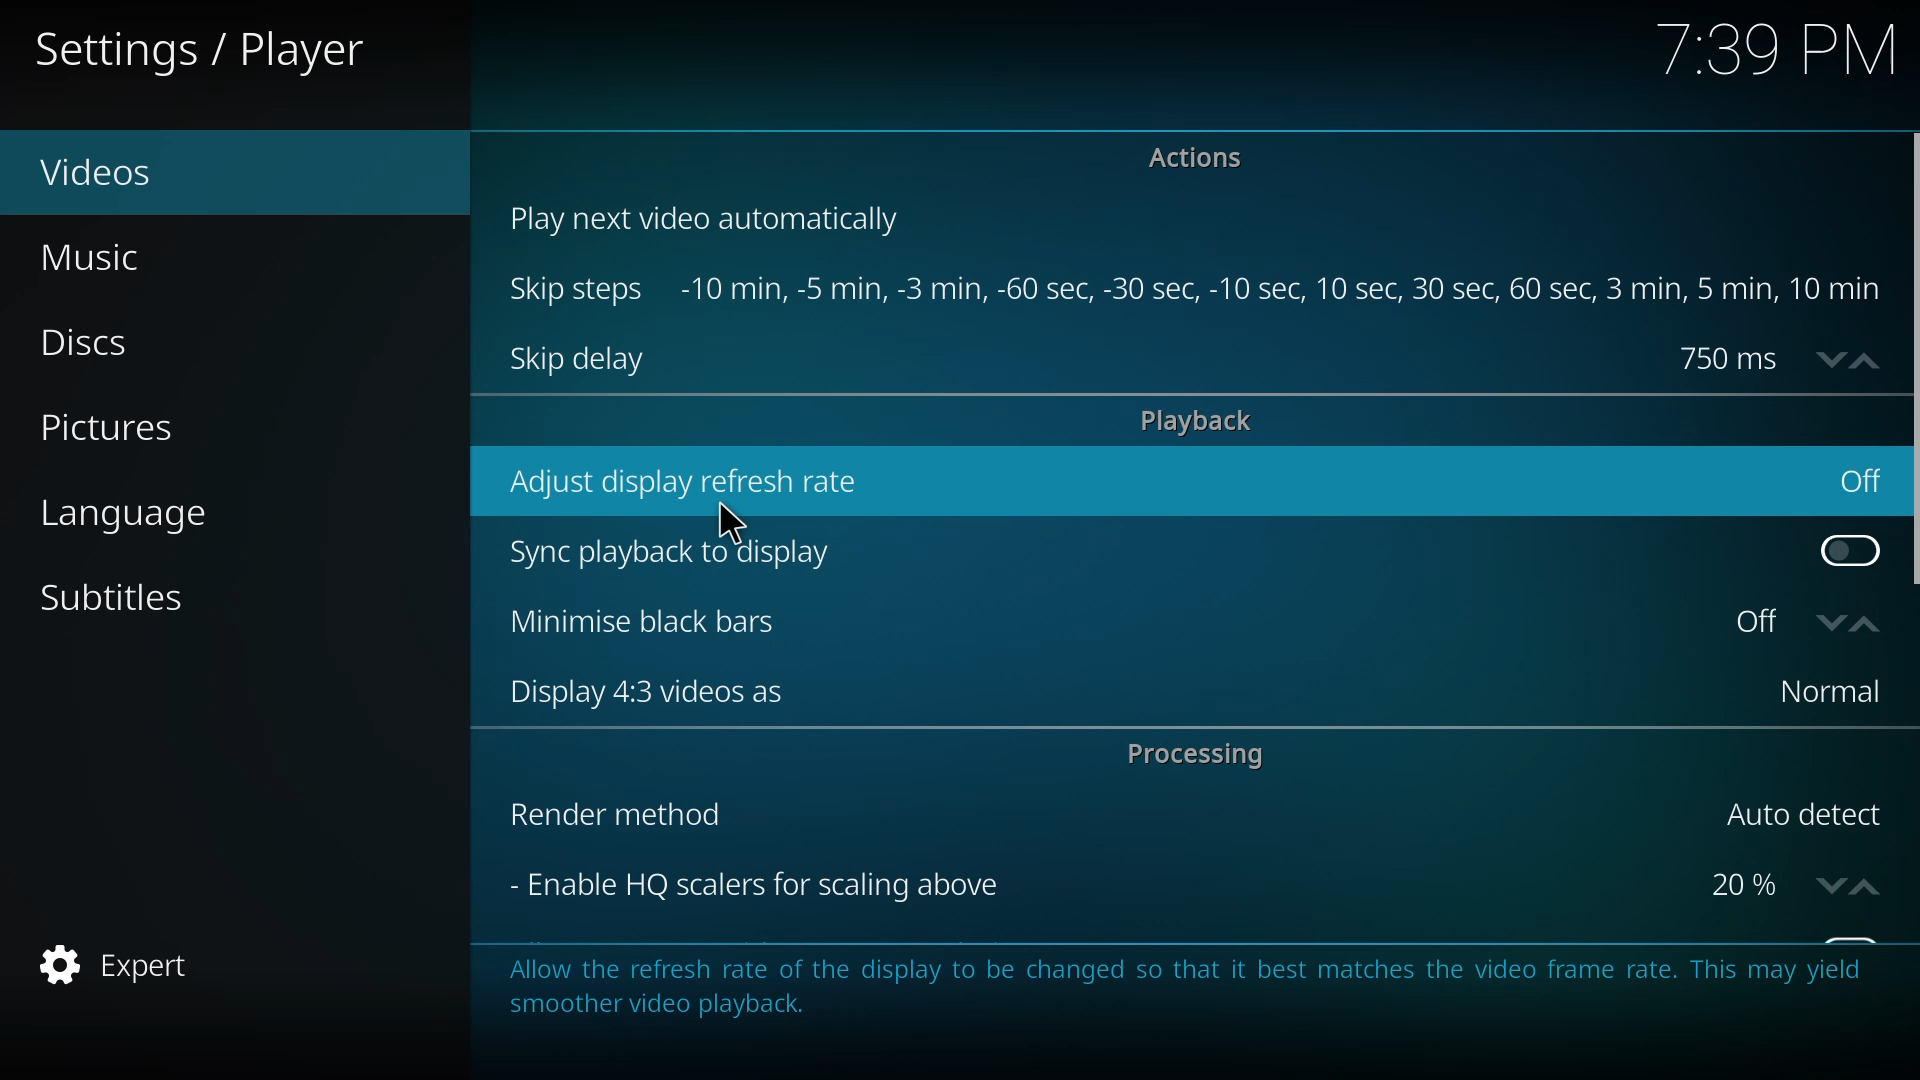 The width and height of the screenshot is (1920, 1080). What do you see at coordinates (147, 518) in the screenshot?
I see `language` at bounding box center [147, 518].